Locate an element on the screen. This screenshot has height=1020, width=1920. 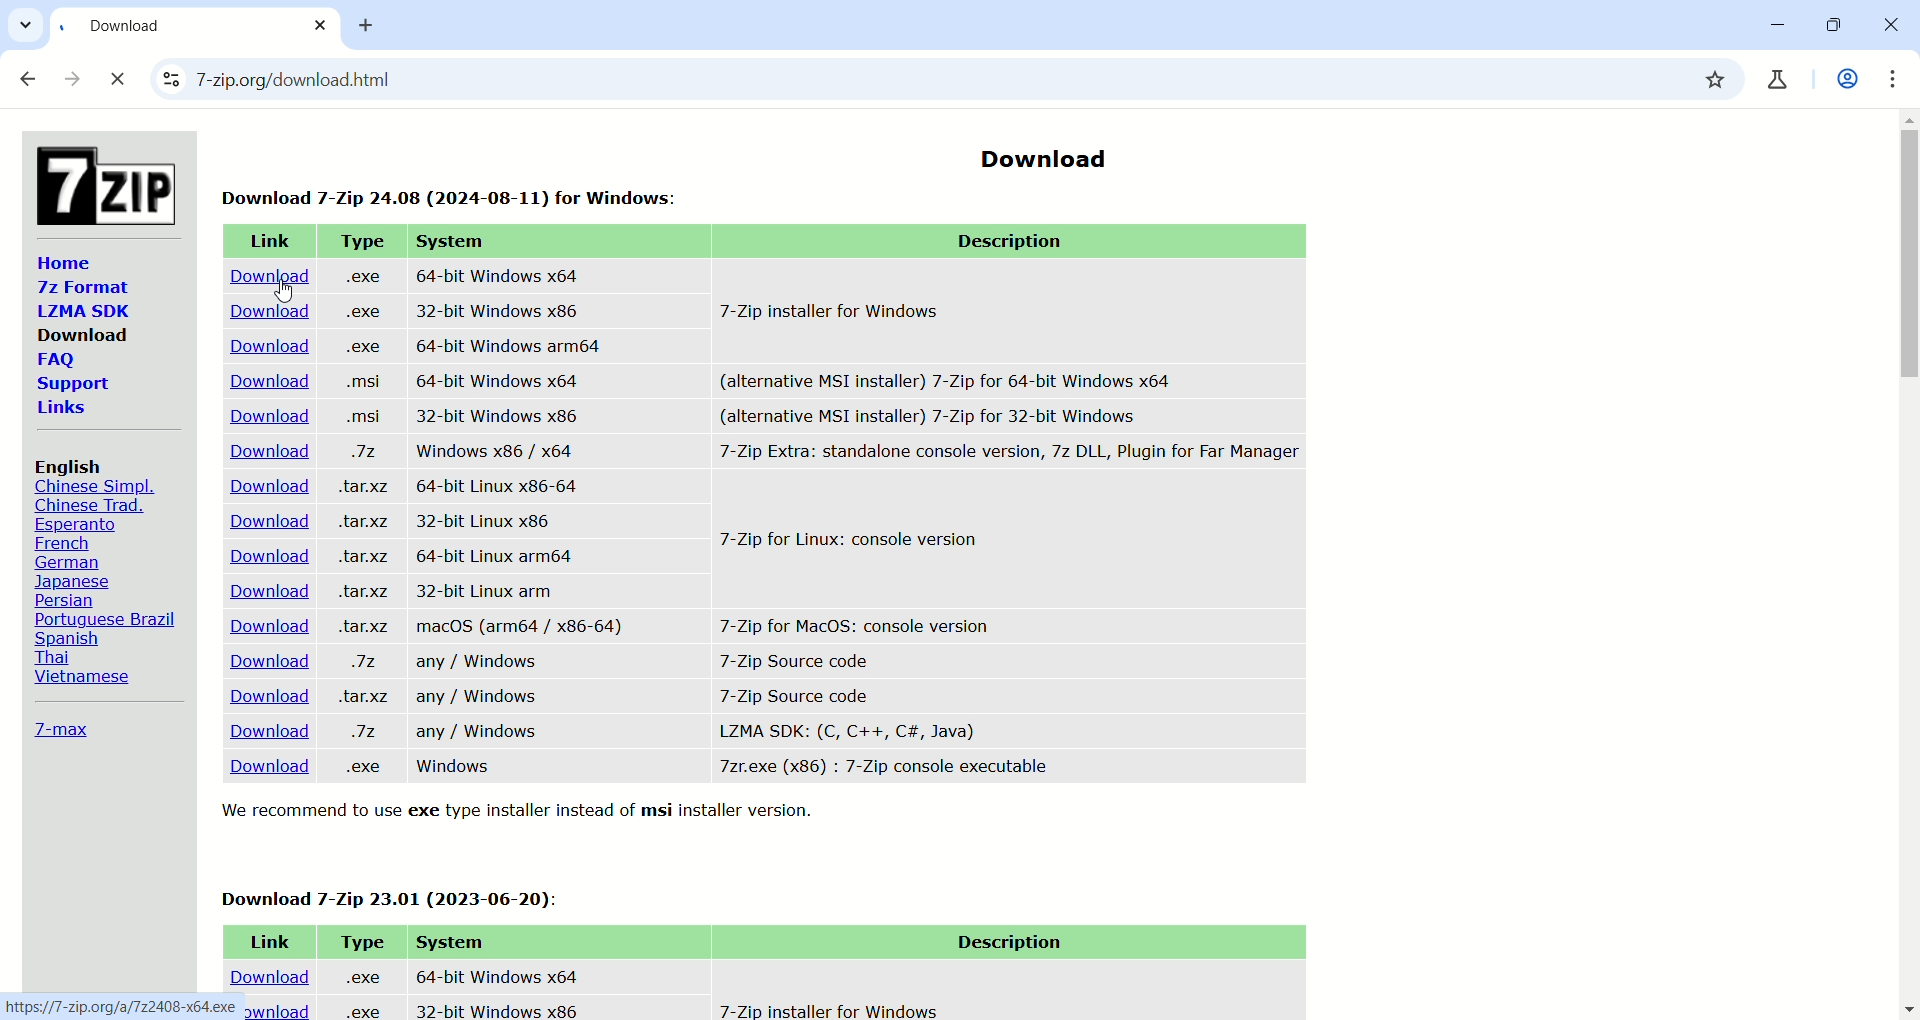
64-bit Windows x64 is located at coordinates (493, 972).